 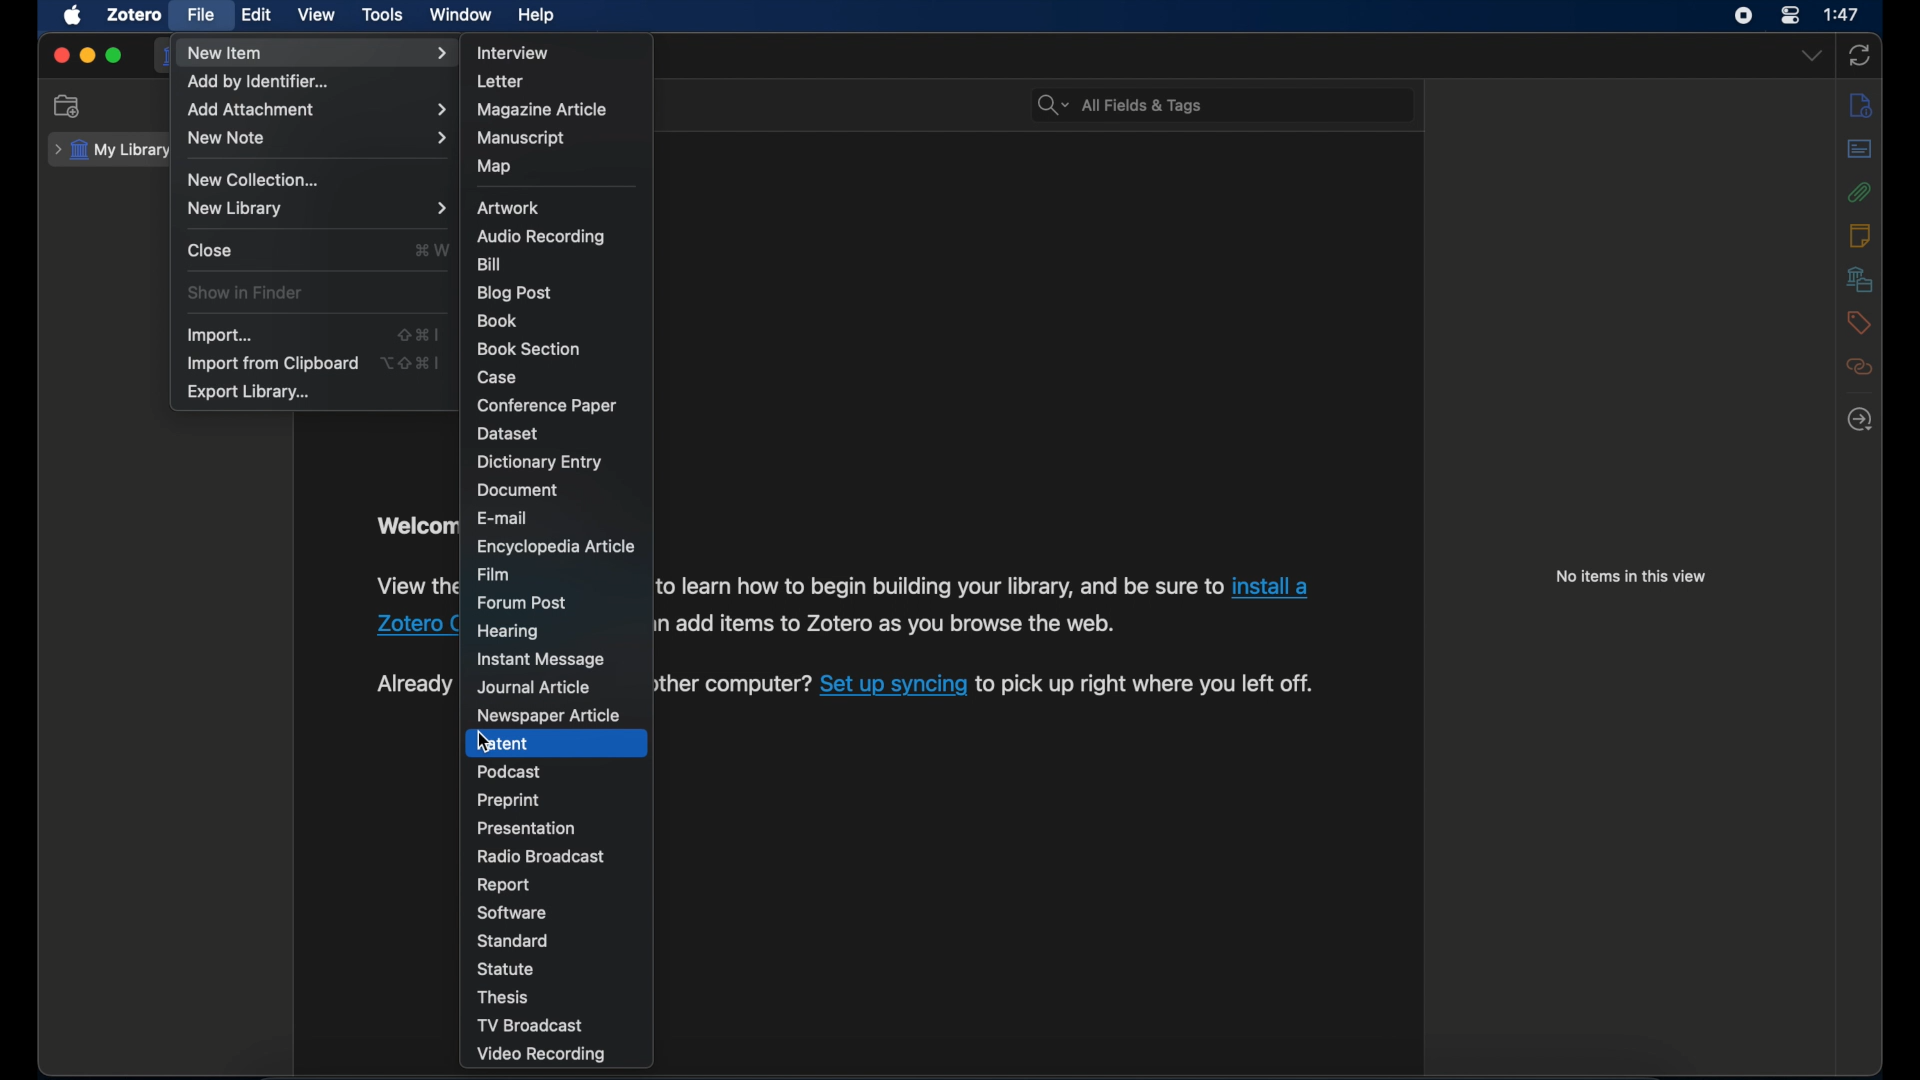 I want to click on close, so click(x=210, y=250).